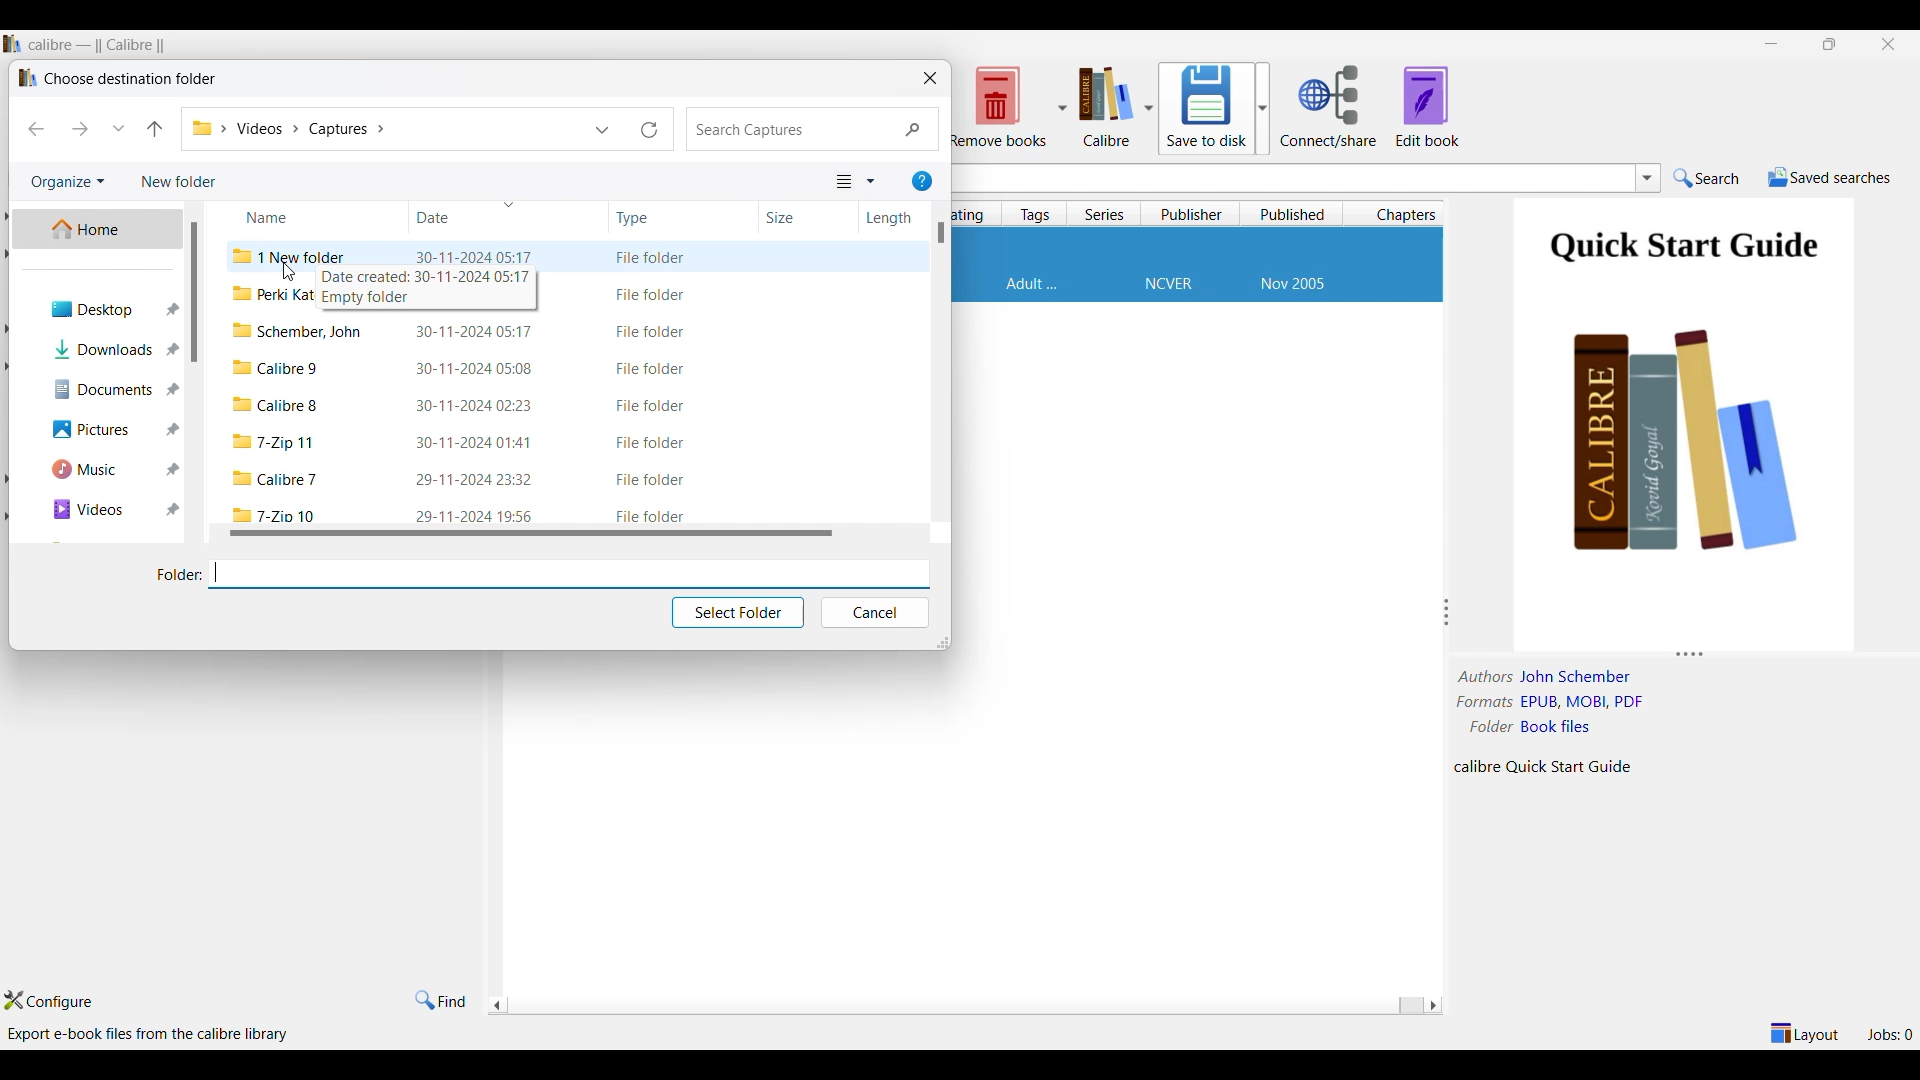 The height and width of the screenshot is (1080, 1920). I want to click on date, so click(478, 514).